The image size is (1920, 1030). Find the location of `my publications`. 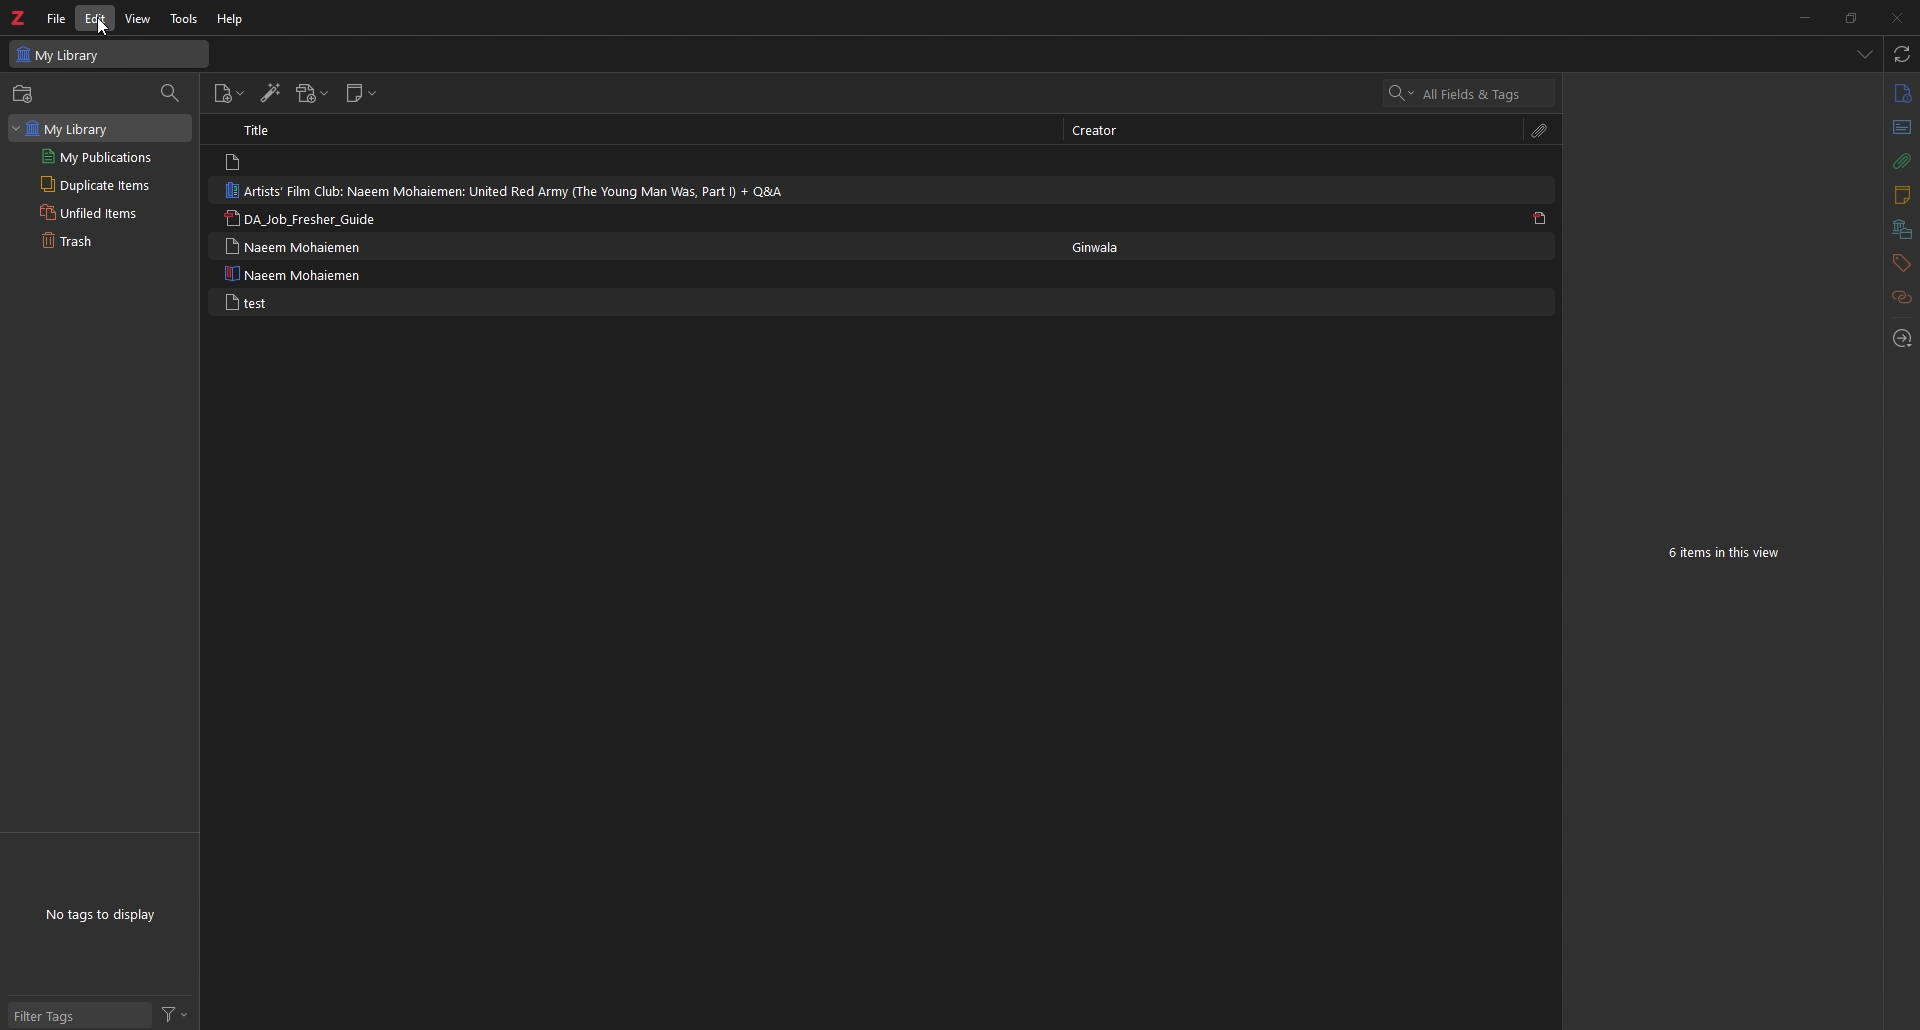

my publications is located at coordinates (102, 156).